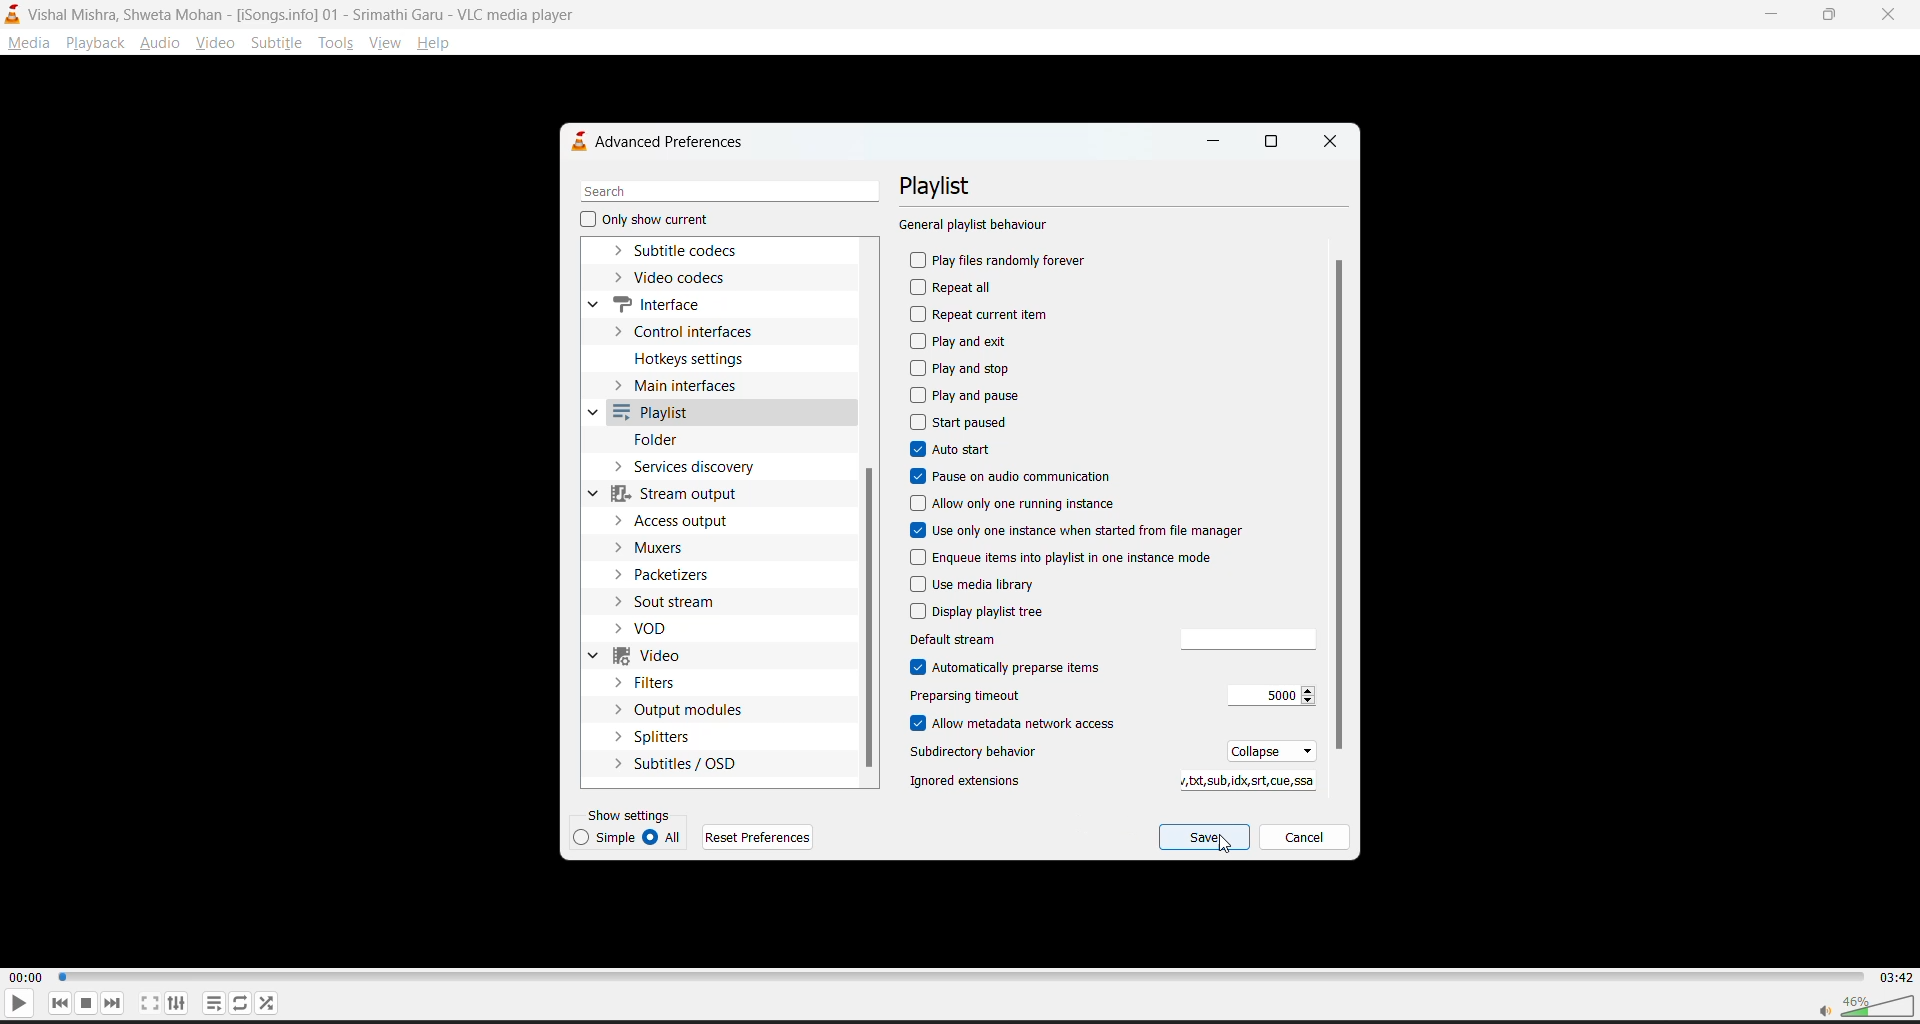 The width and height of the screenshot is (1920, 1024). Describe the element at coordinates (979, 612) in the screenshot. I see `display playlist tree` at that location.